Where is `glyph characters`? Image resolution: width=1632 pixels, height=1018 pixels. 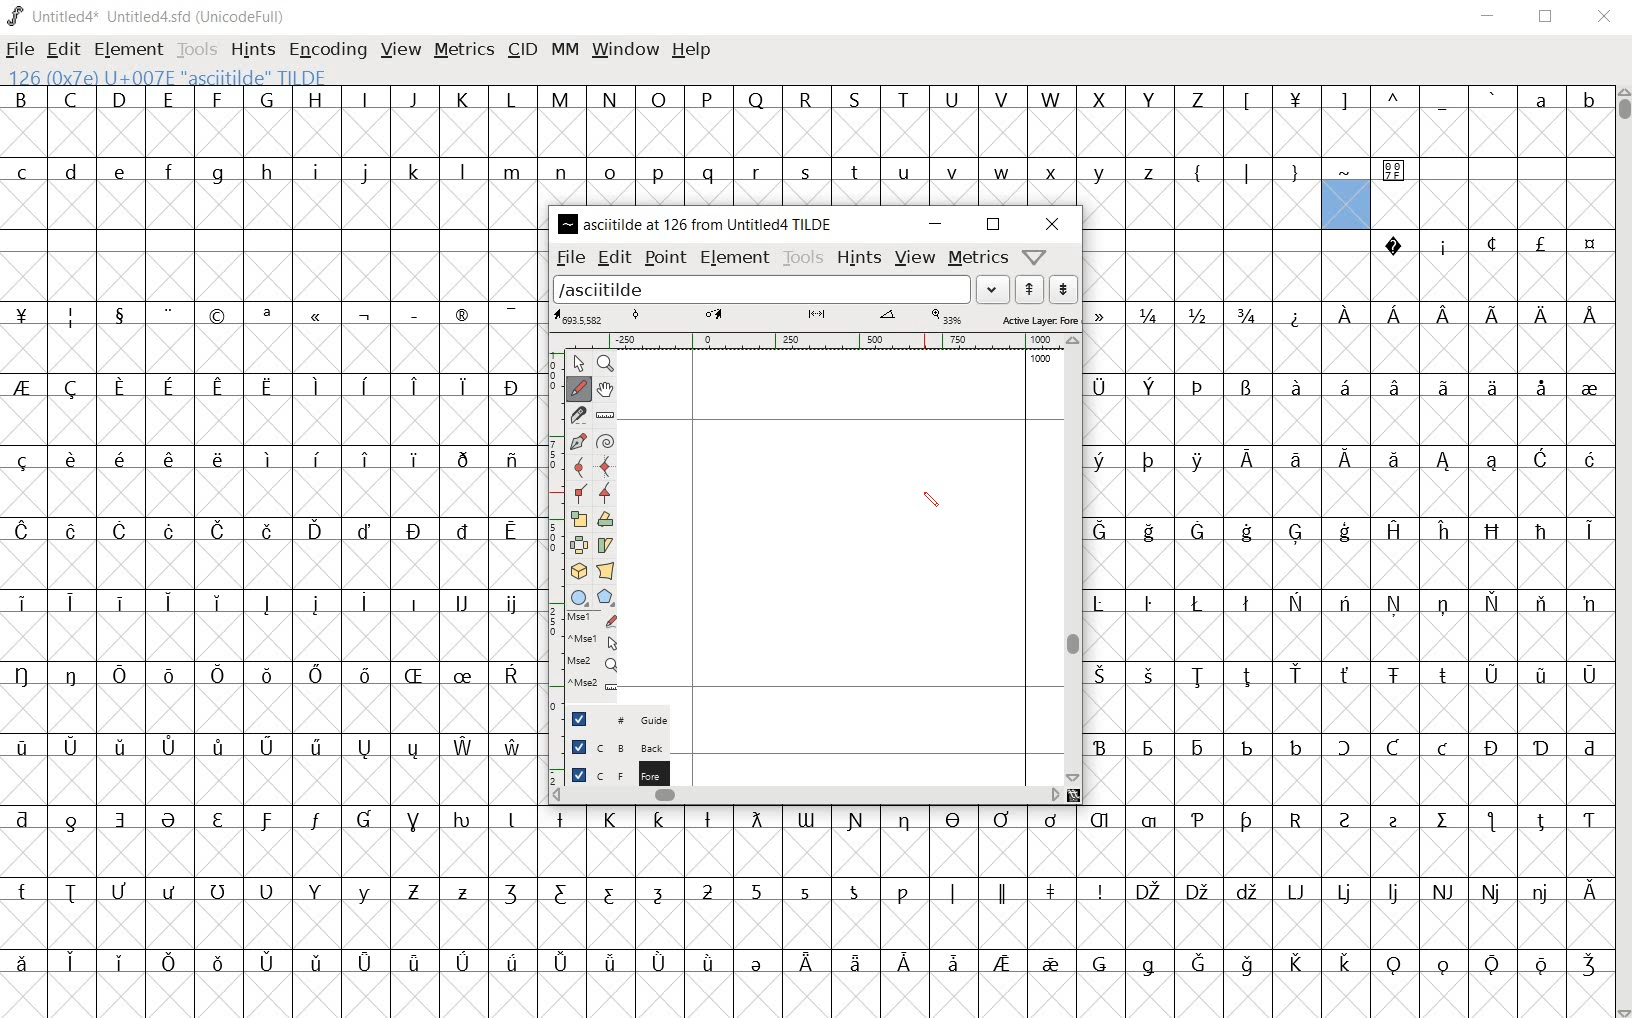 glyph characters is located at coordinates (1076, 911).